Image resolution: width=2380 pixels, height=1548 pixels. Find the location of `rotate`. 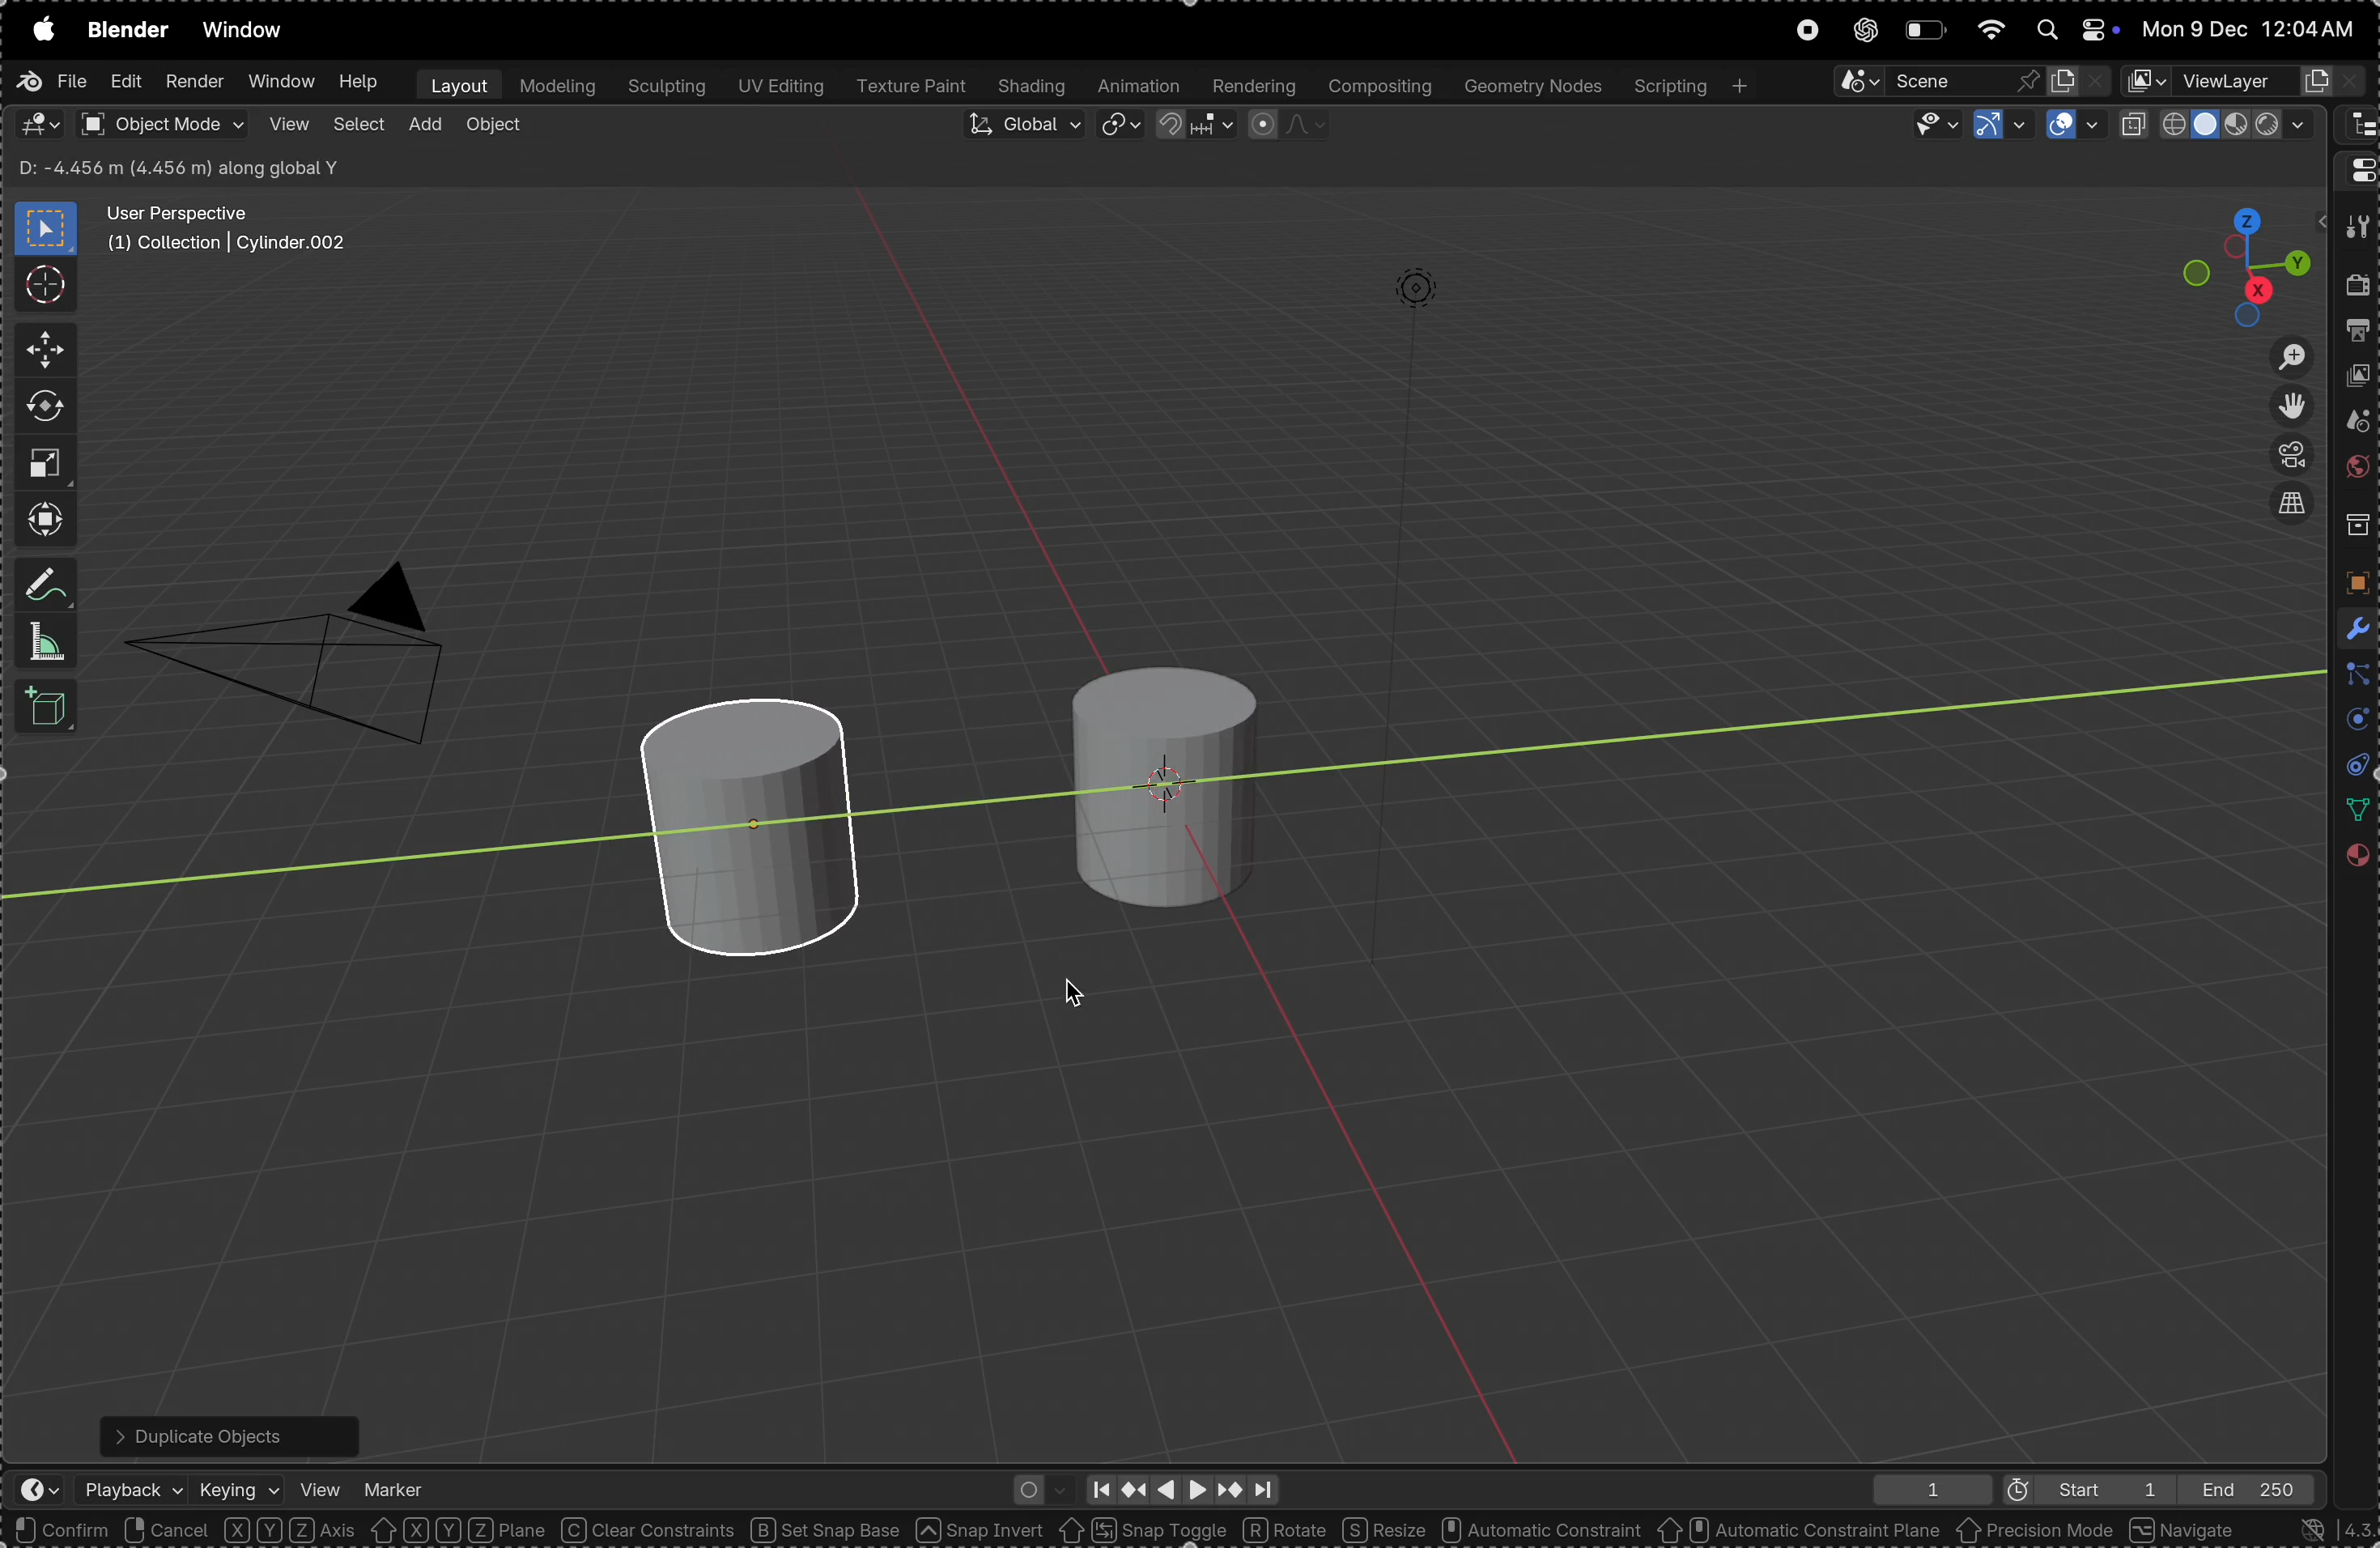

rotate is located at coordinates (45, 407).